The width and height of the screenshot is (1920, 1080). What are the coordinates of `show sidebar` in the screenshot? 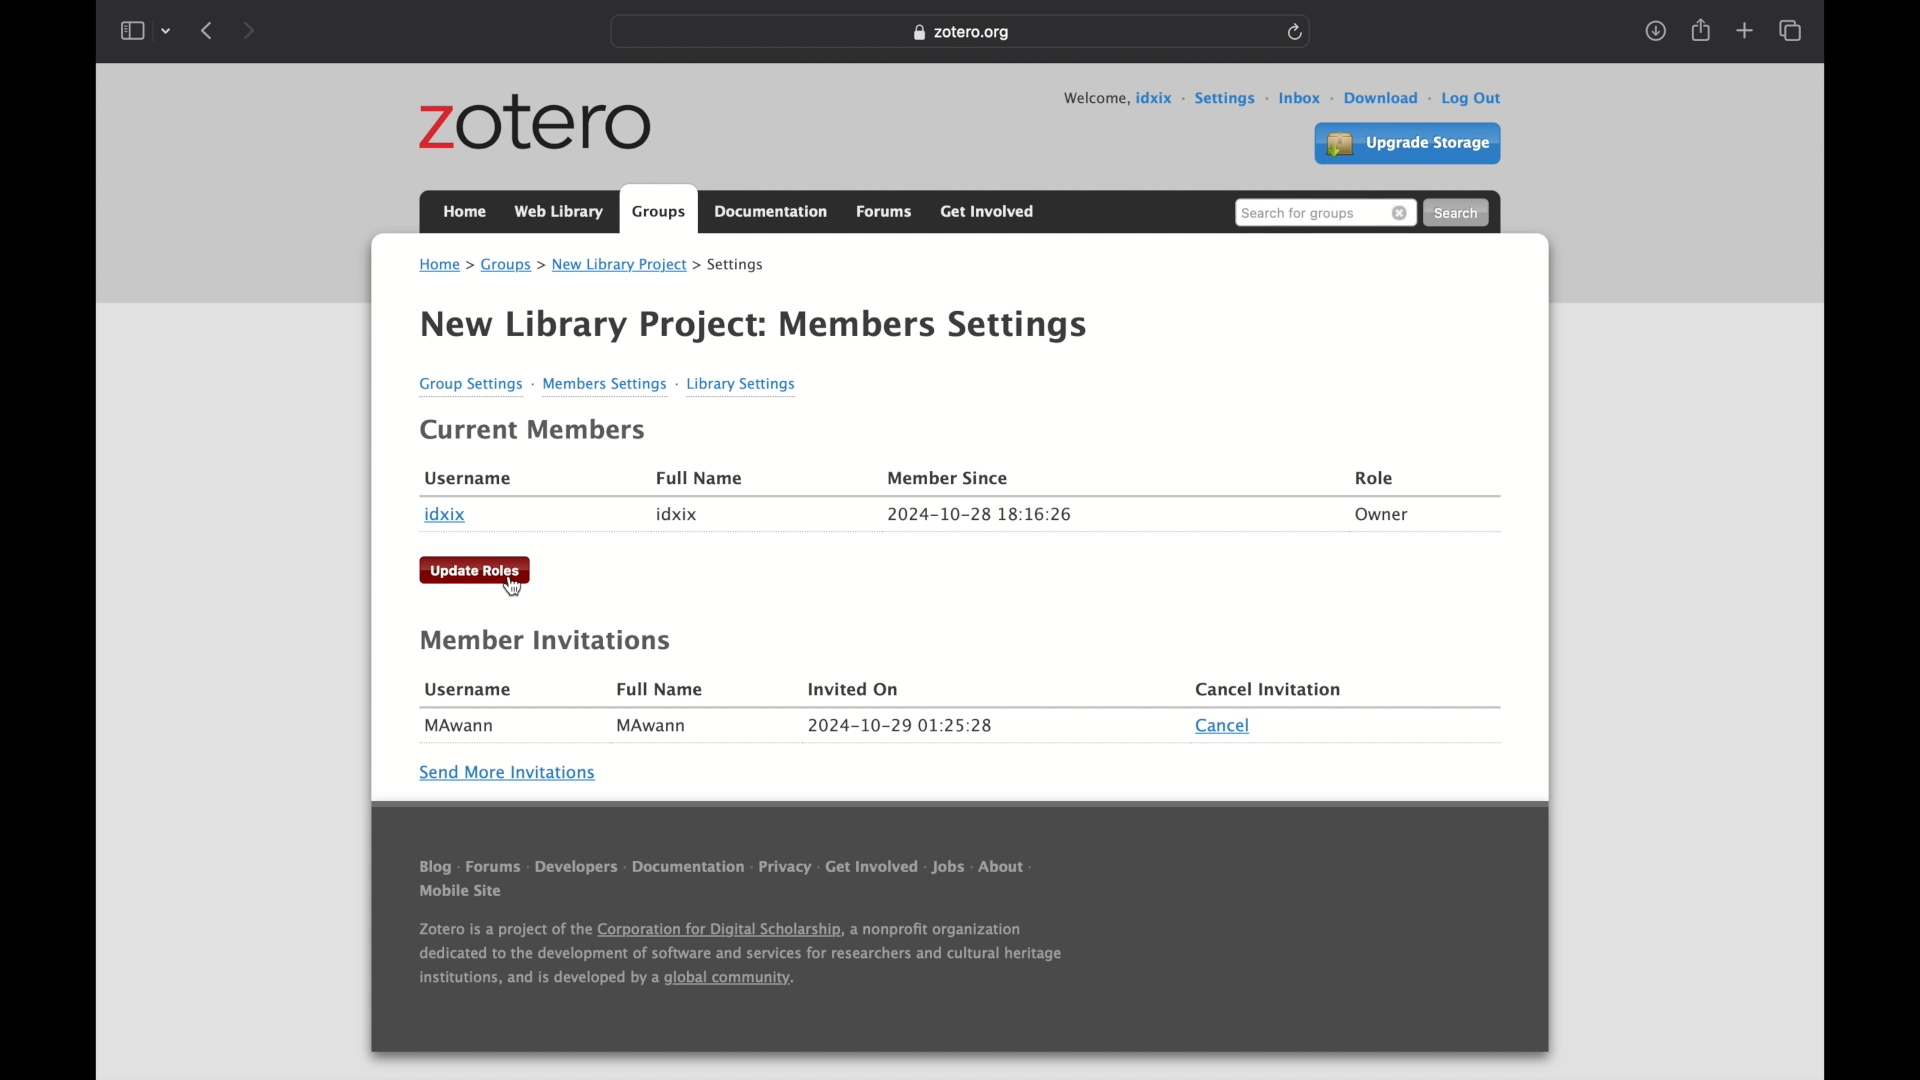 It's located at (131, 30).